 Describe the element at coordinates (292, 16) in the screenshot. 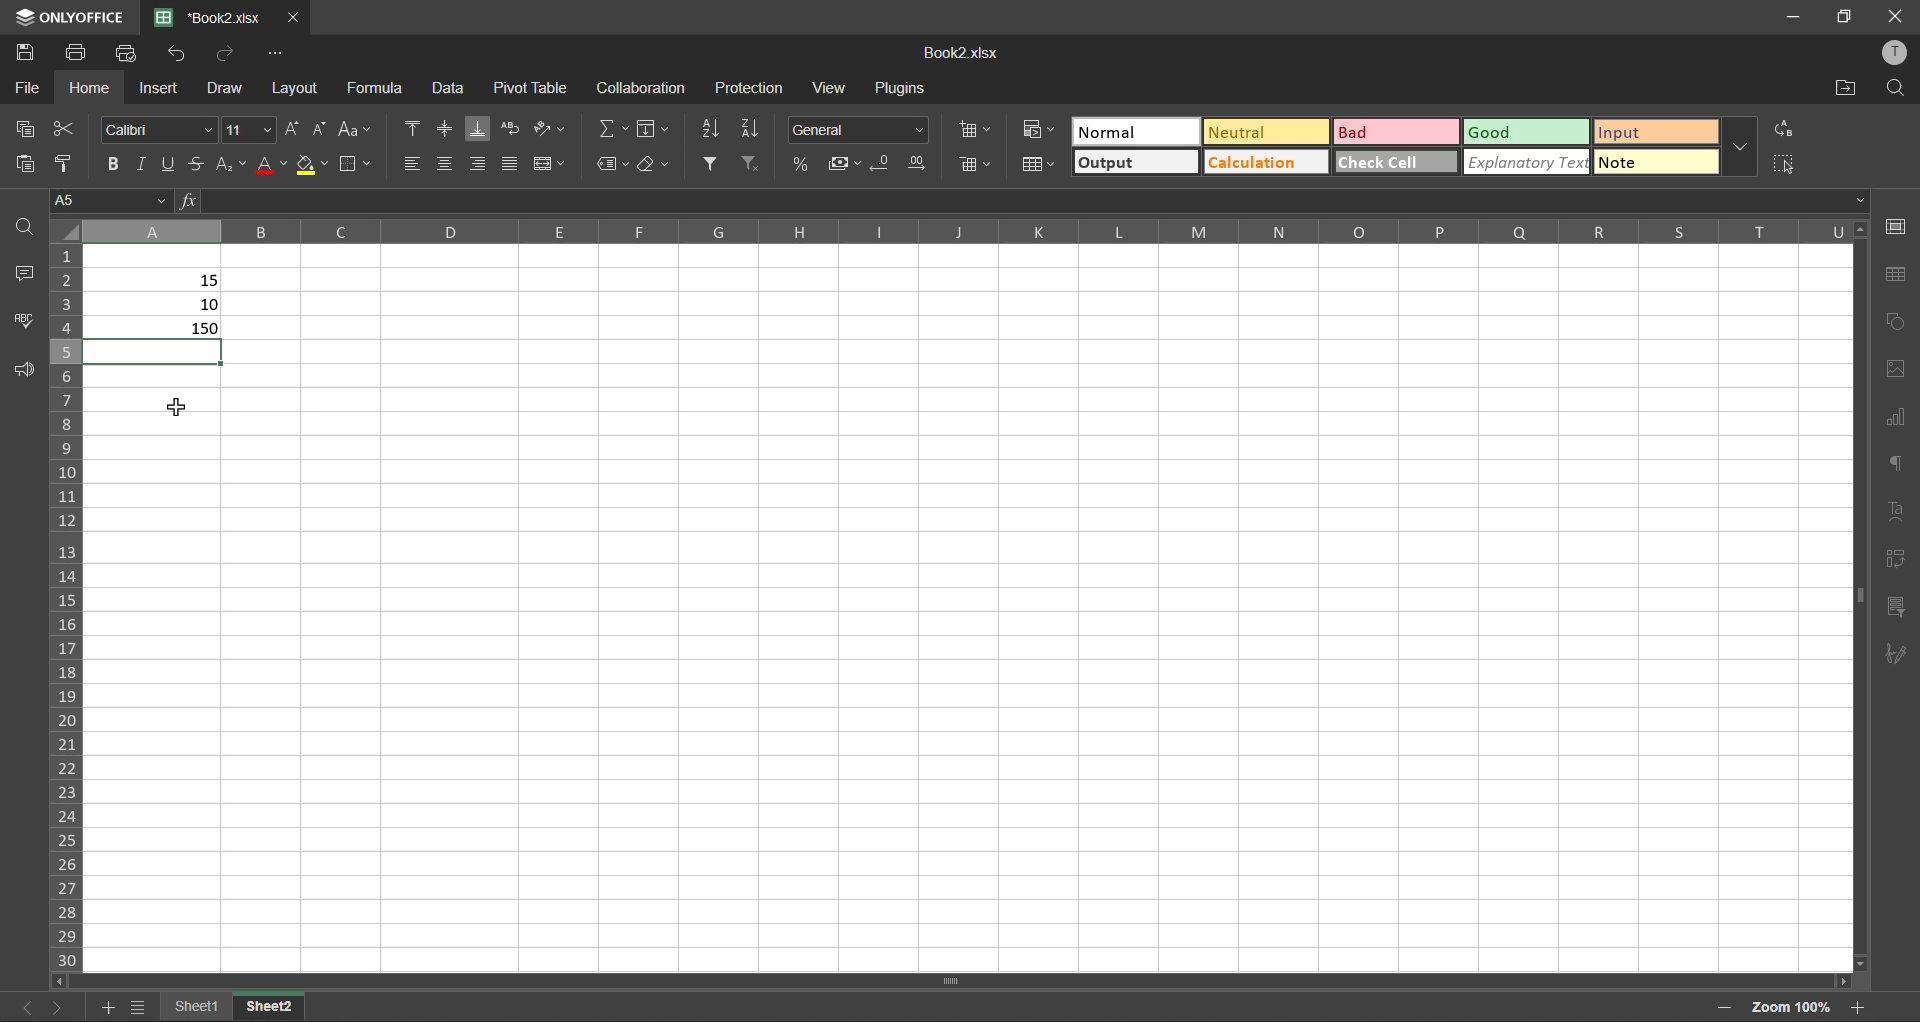

I see `close tab` at that location.